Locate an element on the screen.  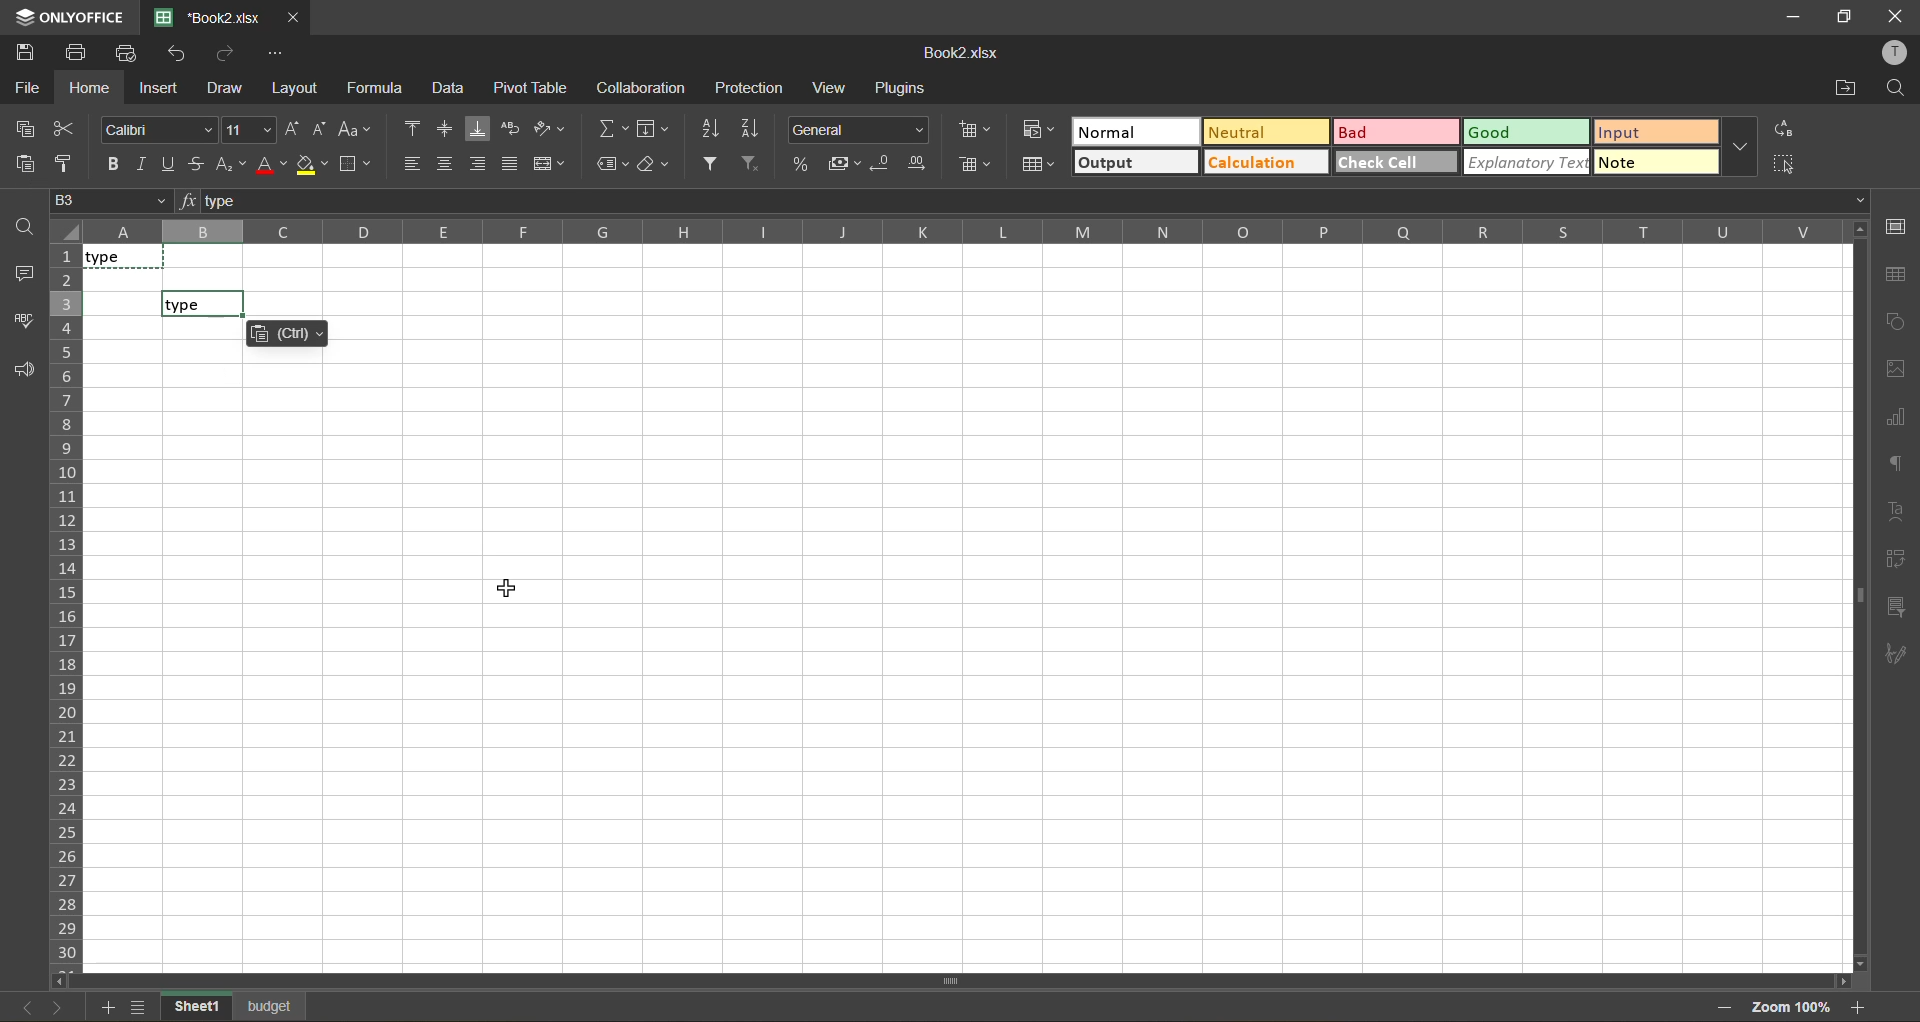
check cell is located at coordinates (1396, 163).